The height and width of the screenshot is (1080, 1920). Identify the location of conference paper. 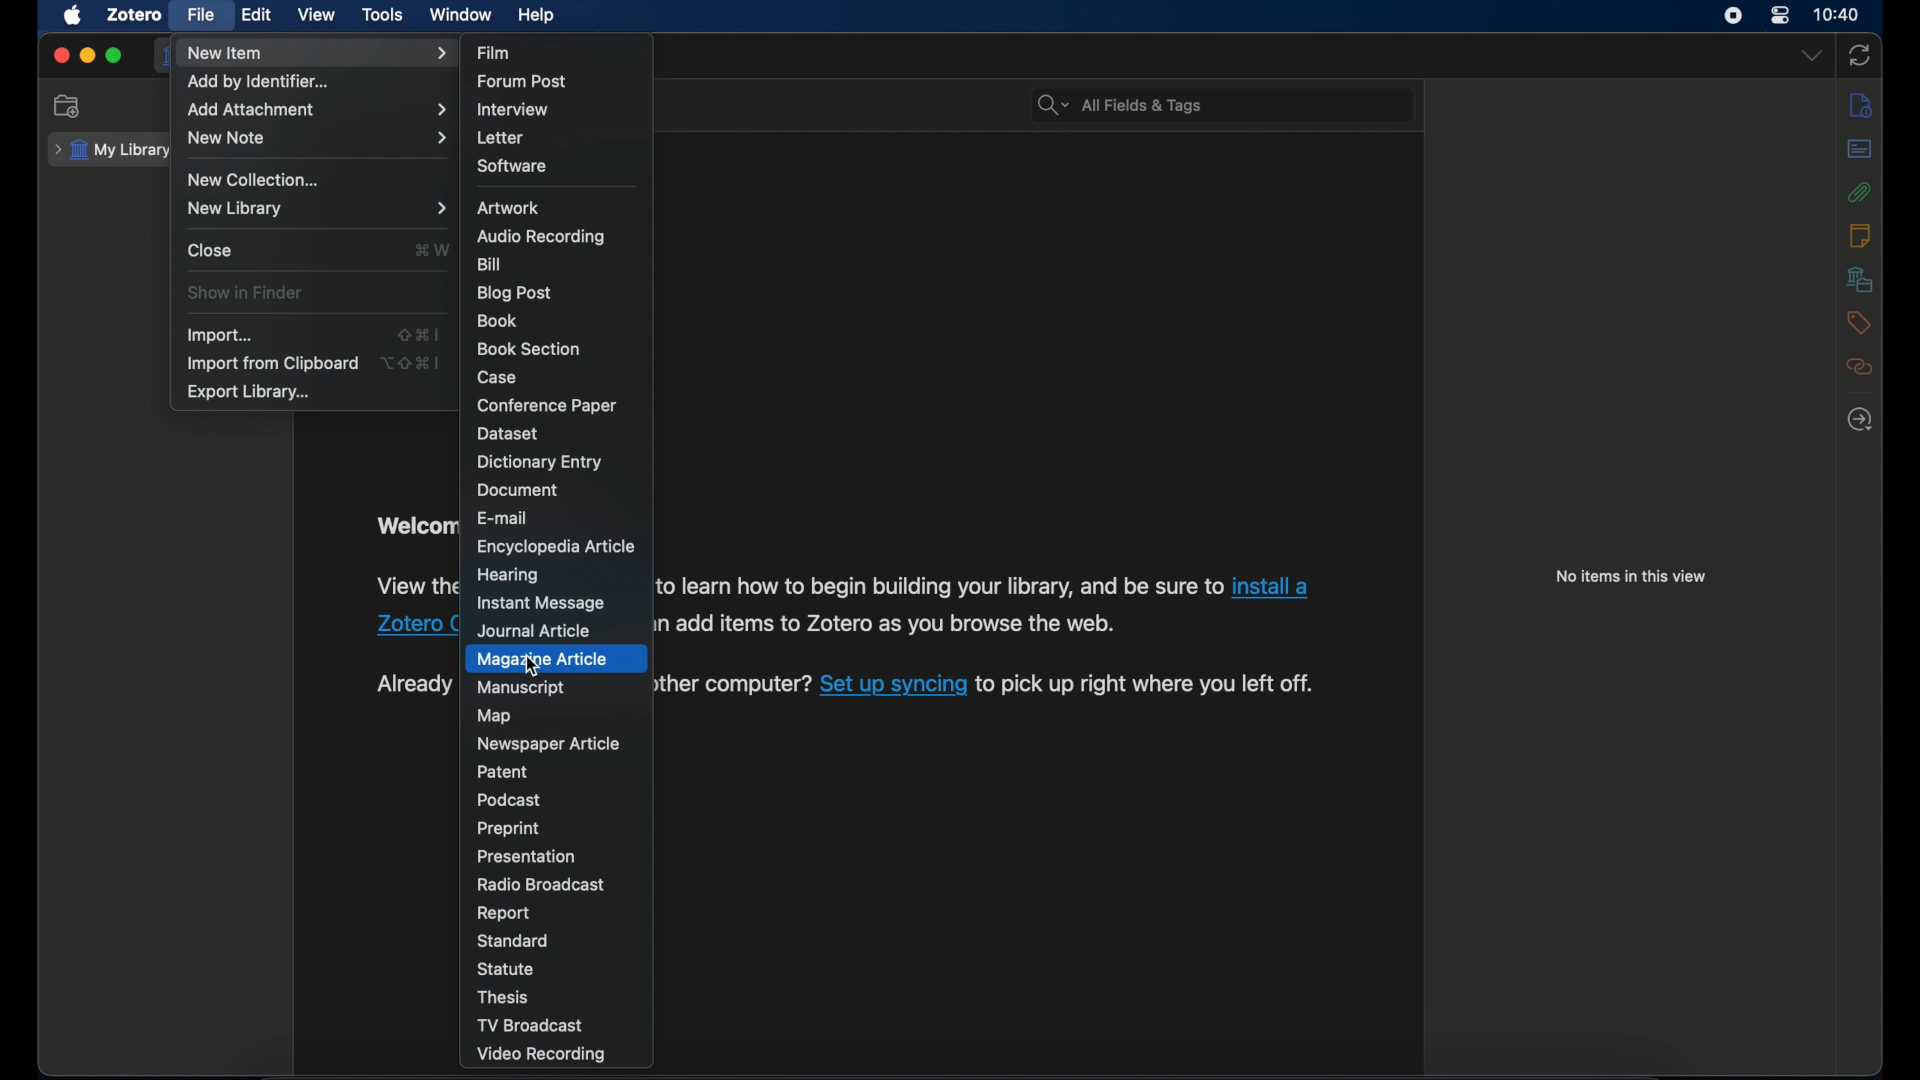
(546, 405).